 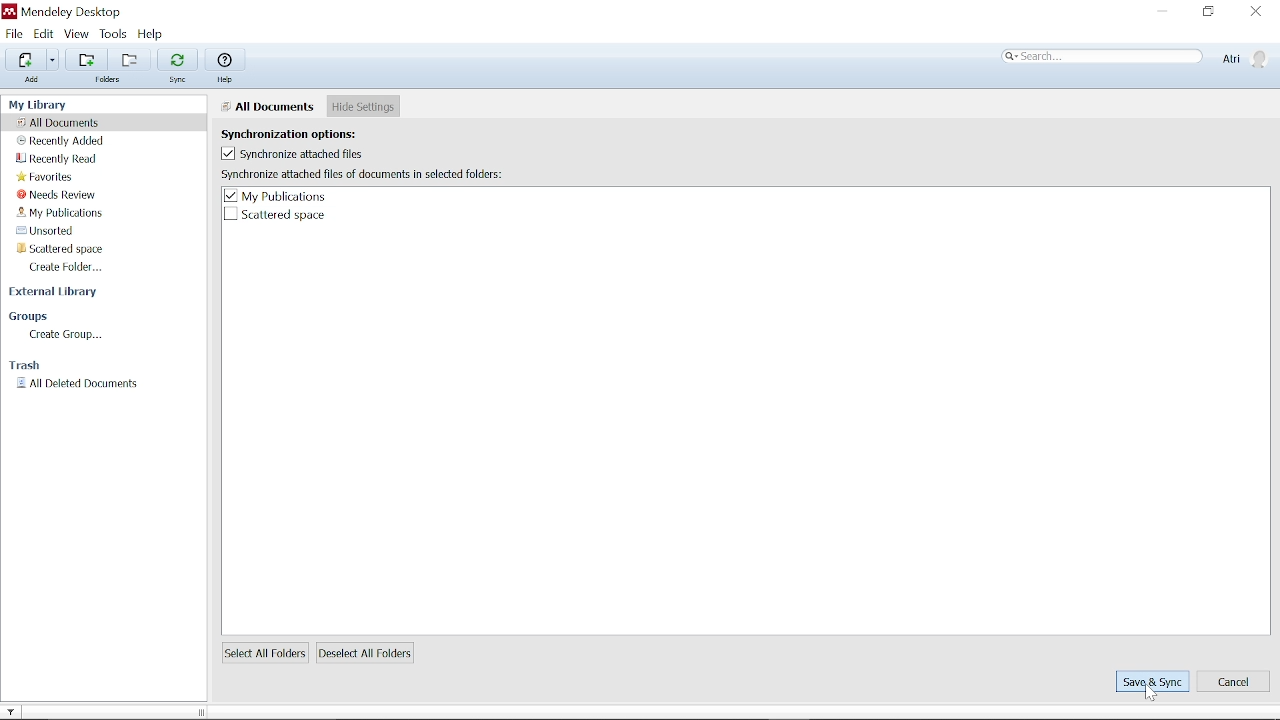 I want to click on sync, so click(x=180, y=81).